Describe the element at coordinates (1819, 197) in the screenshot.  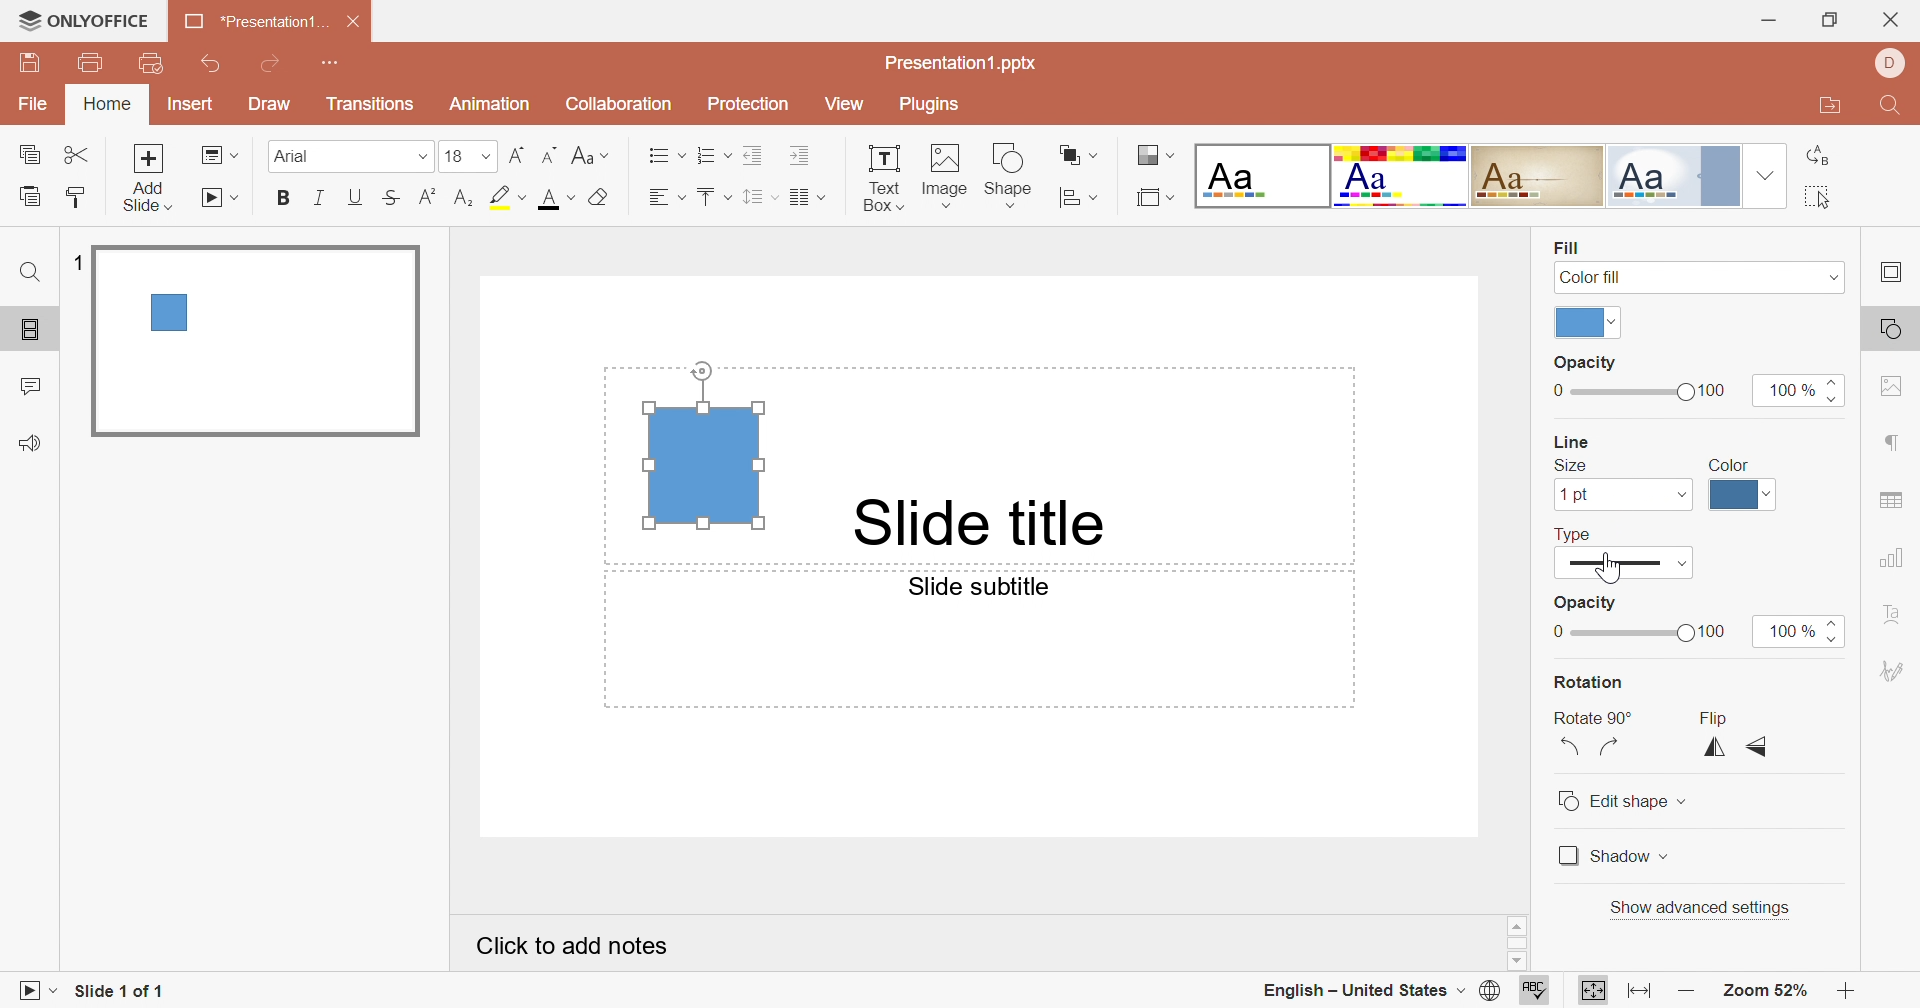
I see `Select All` at that location.